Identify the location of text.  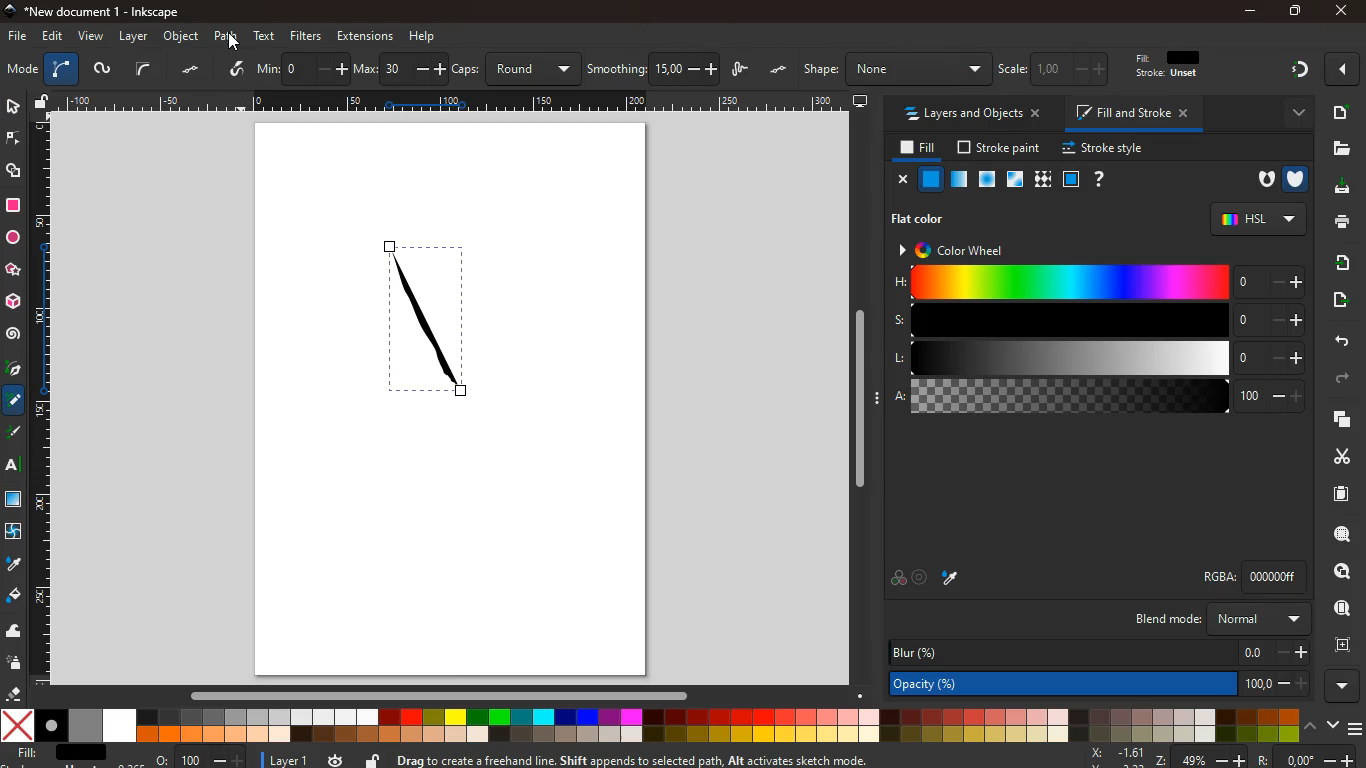
(14, 468).